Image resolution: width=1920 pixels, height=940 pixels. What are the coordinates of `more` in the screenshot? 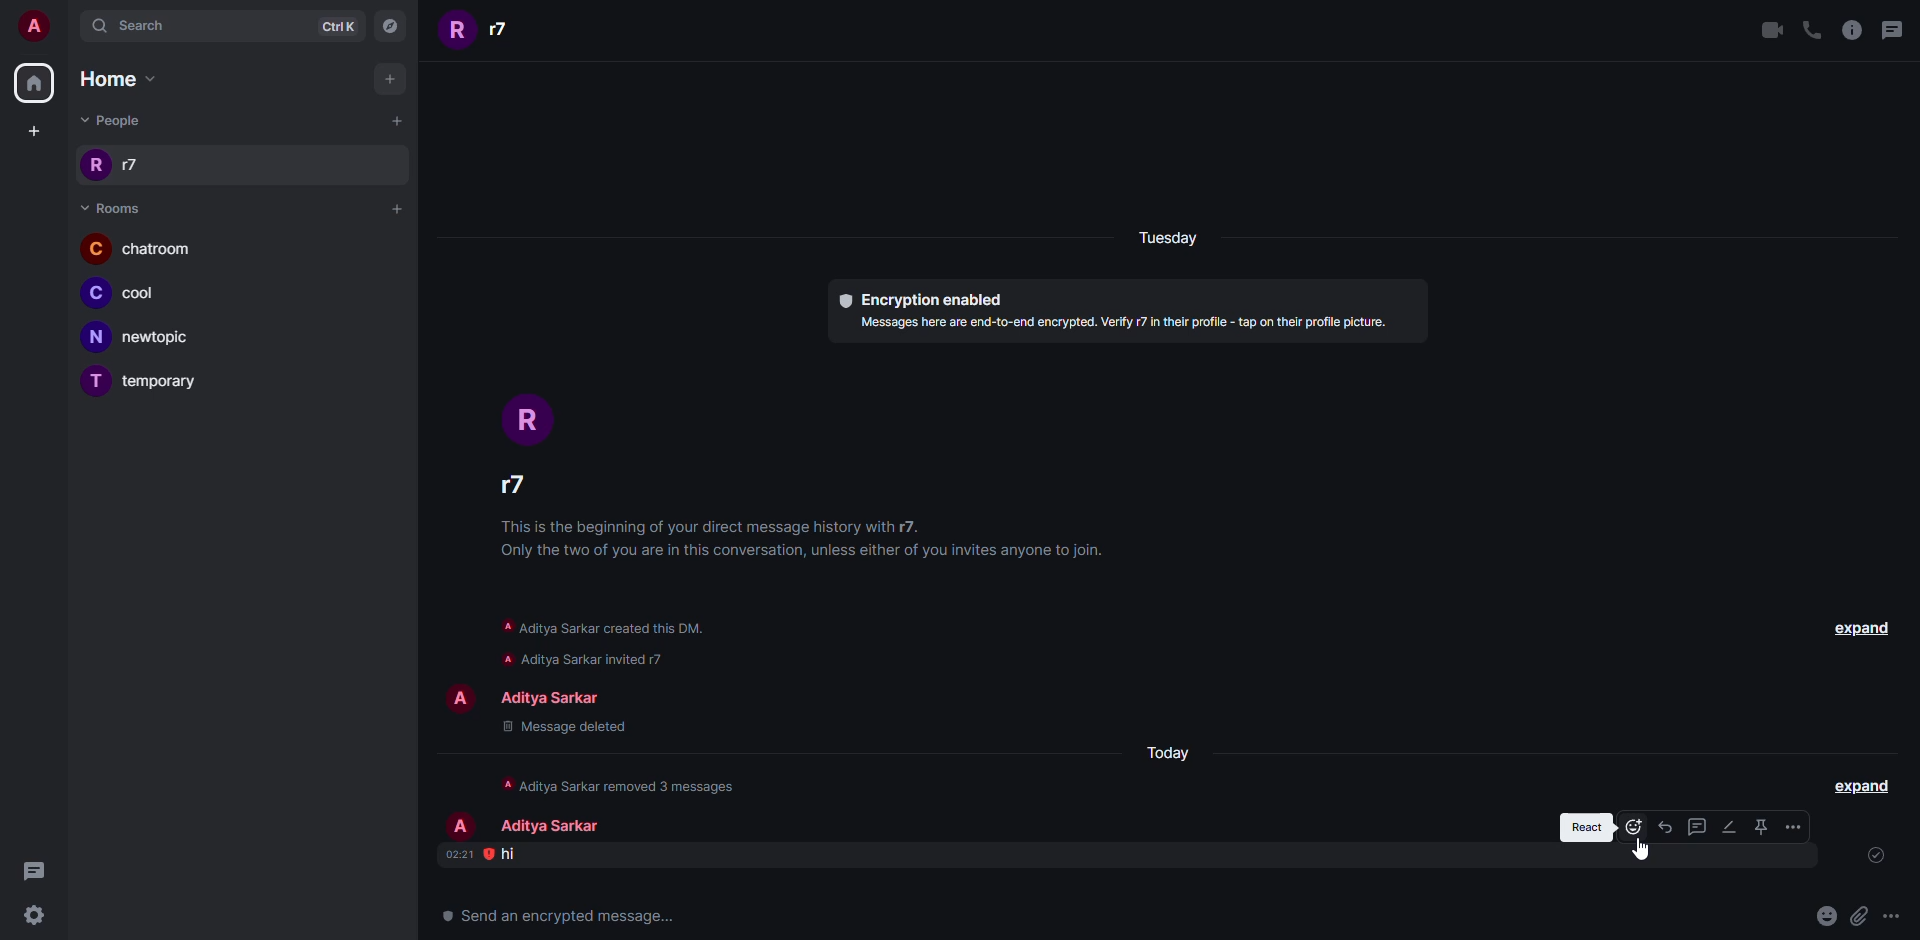 It's located at (1891, 916).